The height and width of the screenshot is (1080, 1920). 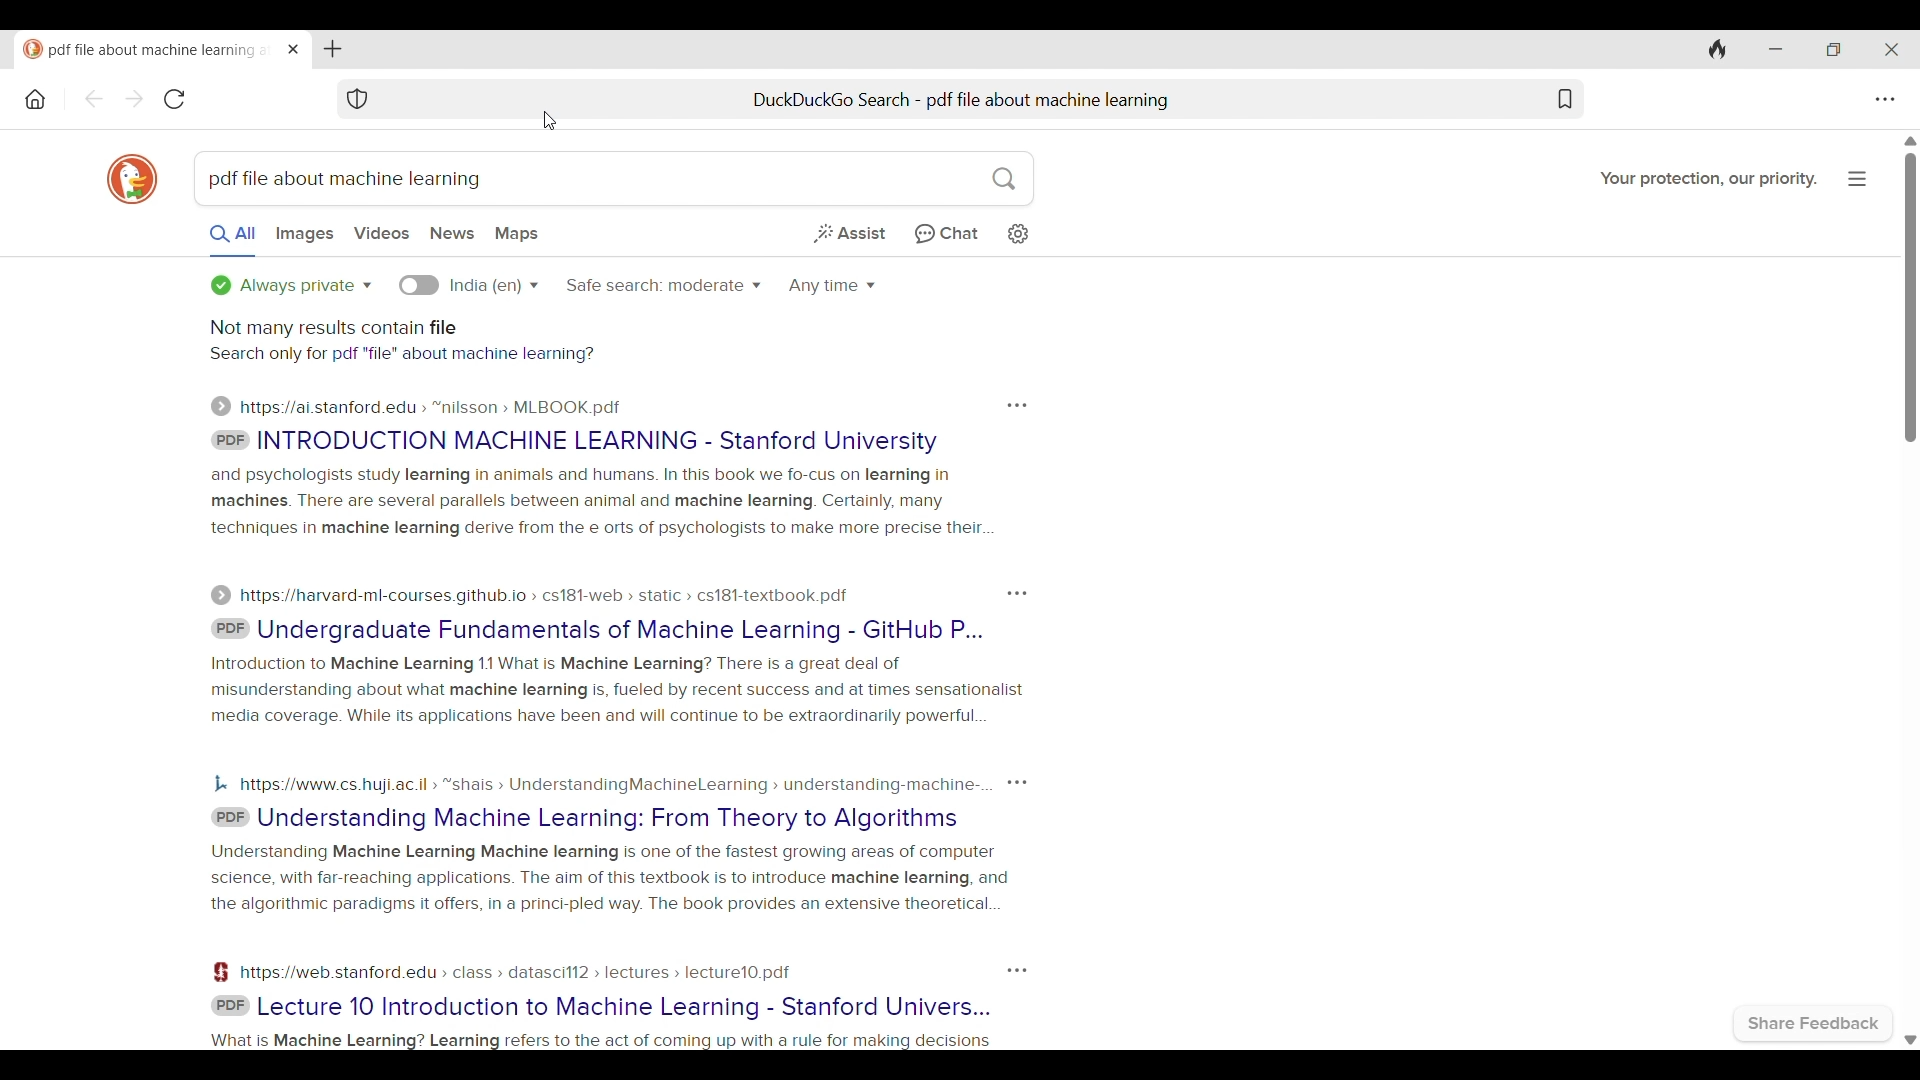 I want to click on Language options, so click(x=494, y=287).